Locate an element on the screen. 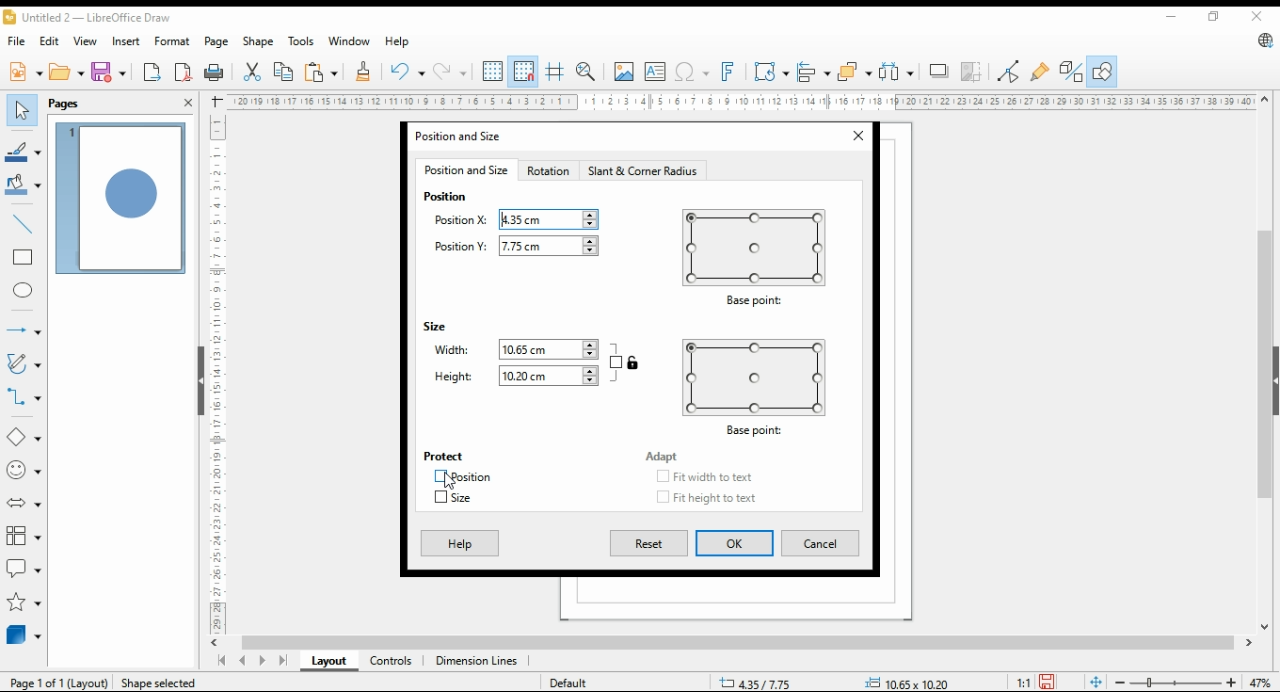 The width and height of the screenshot is (1280, 692). redo is located at coordinates (449, 71).